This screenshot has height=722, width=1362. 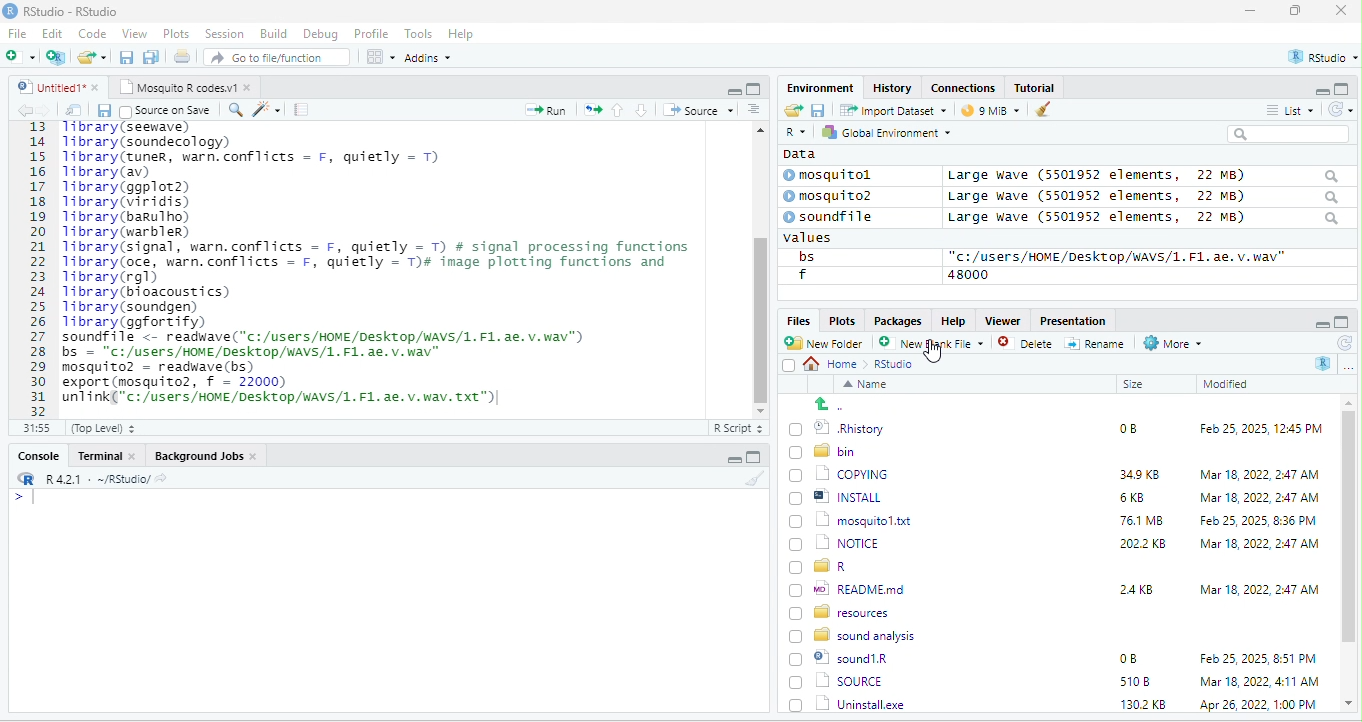 I want to click on Viewer, so click(x=1000, y=321).